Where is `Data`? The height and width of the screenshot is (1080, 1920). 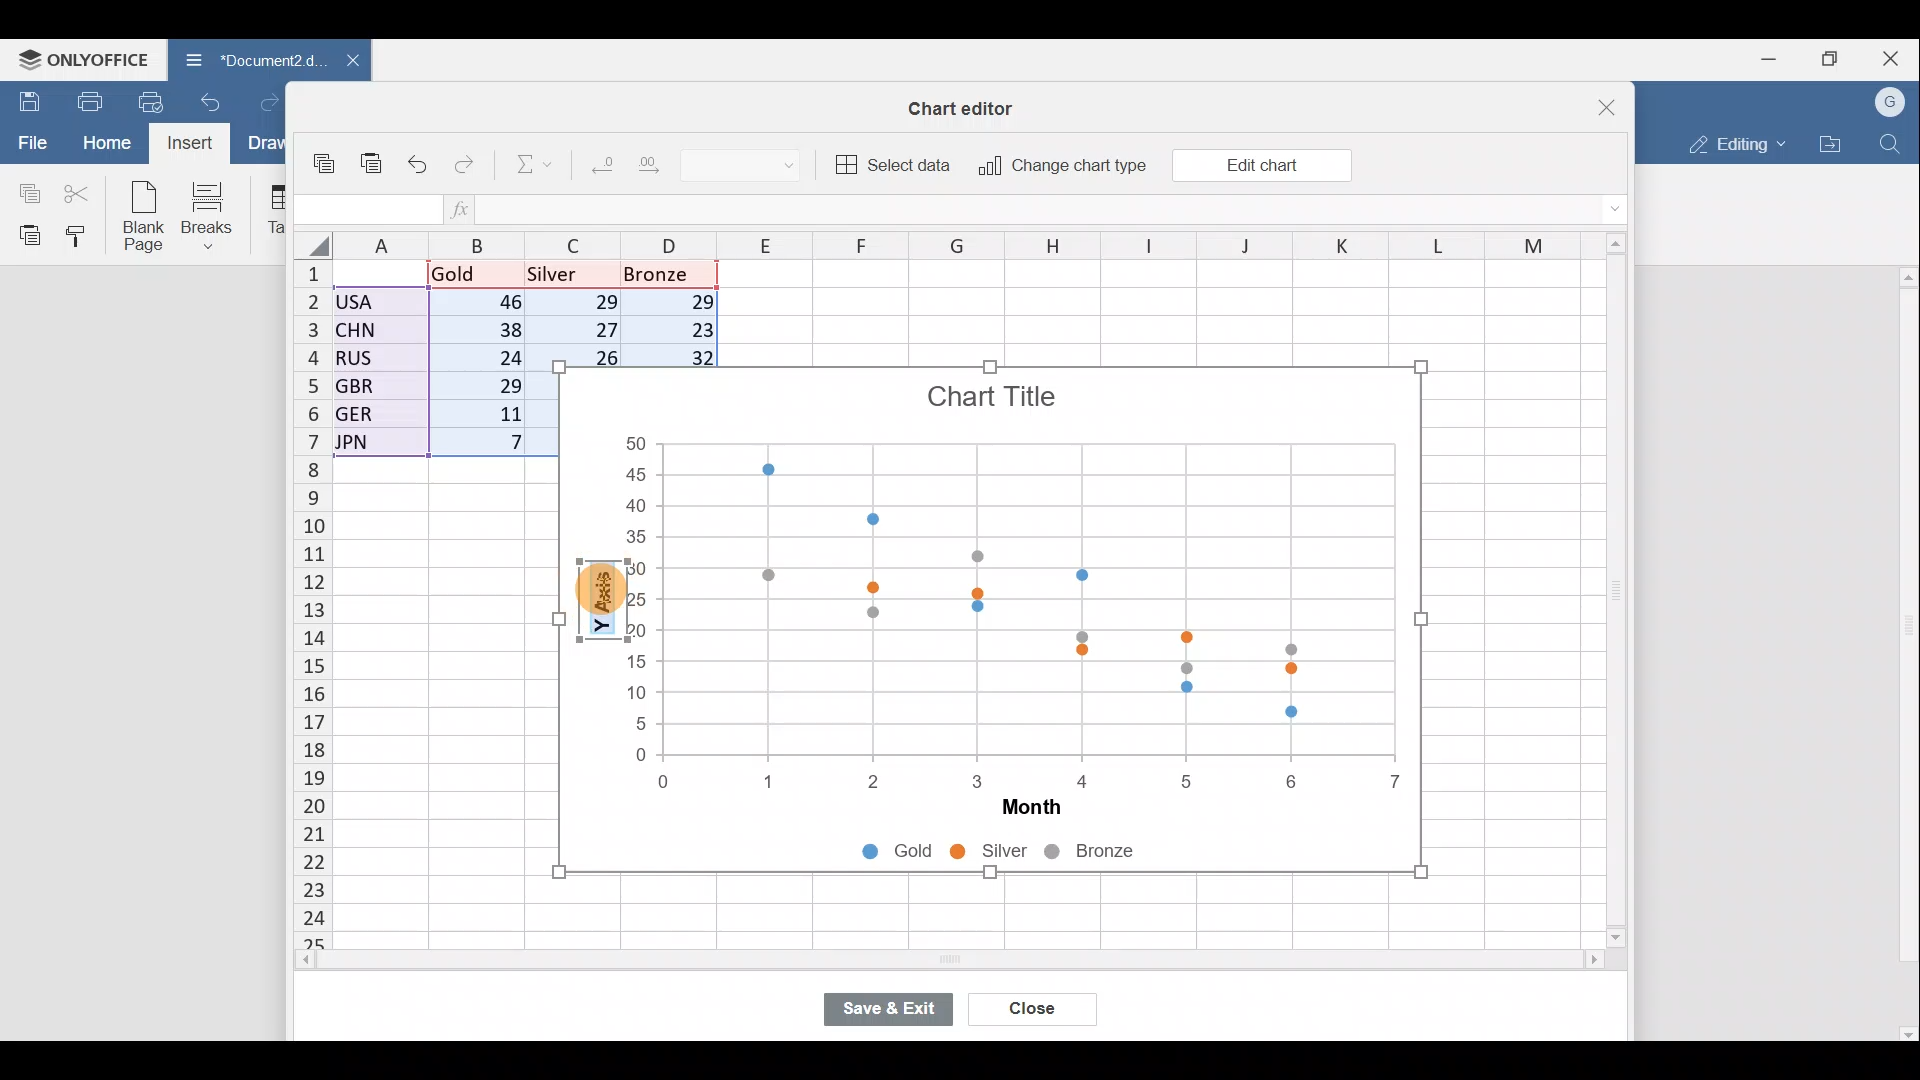 Data is located at coordinates (436, 365).